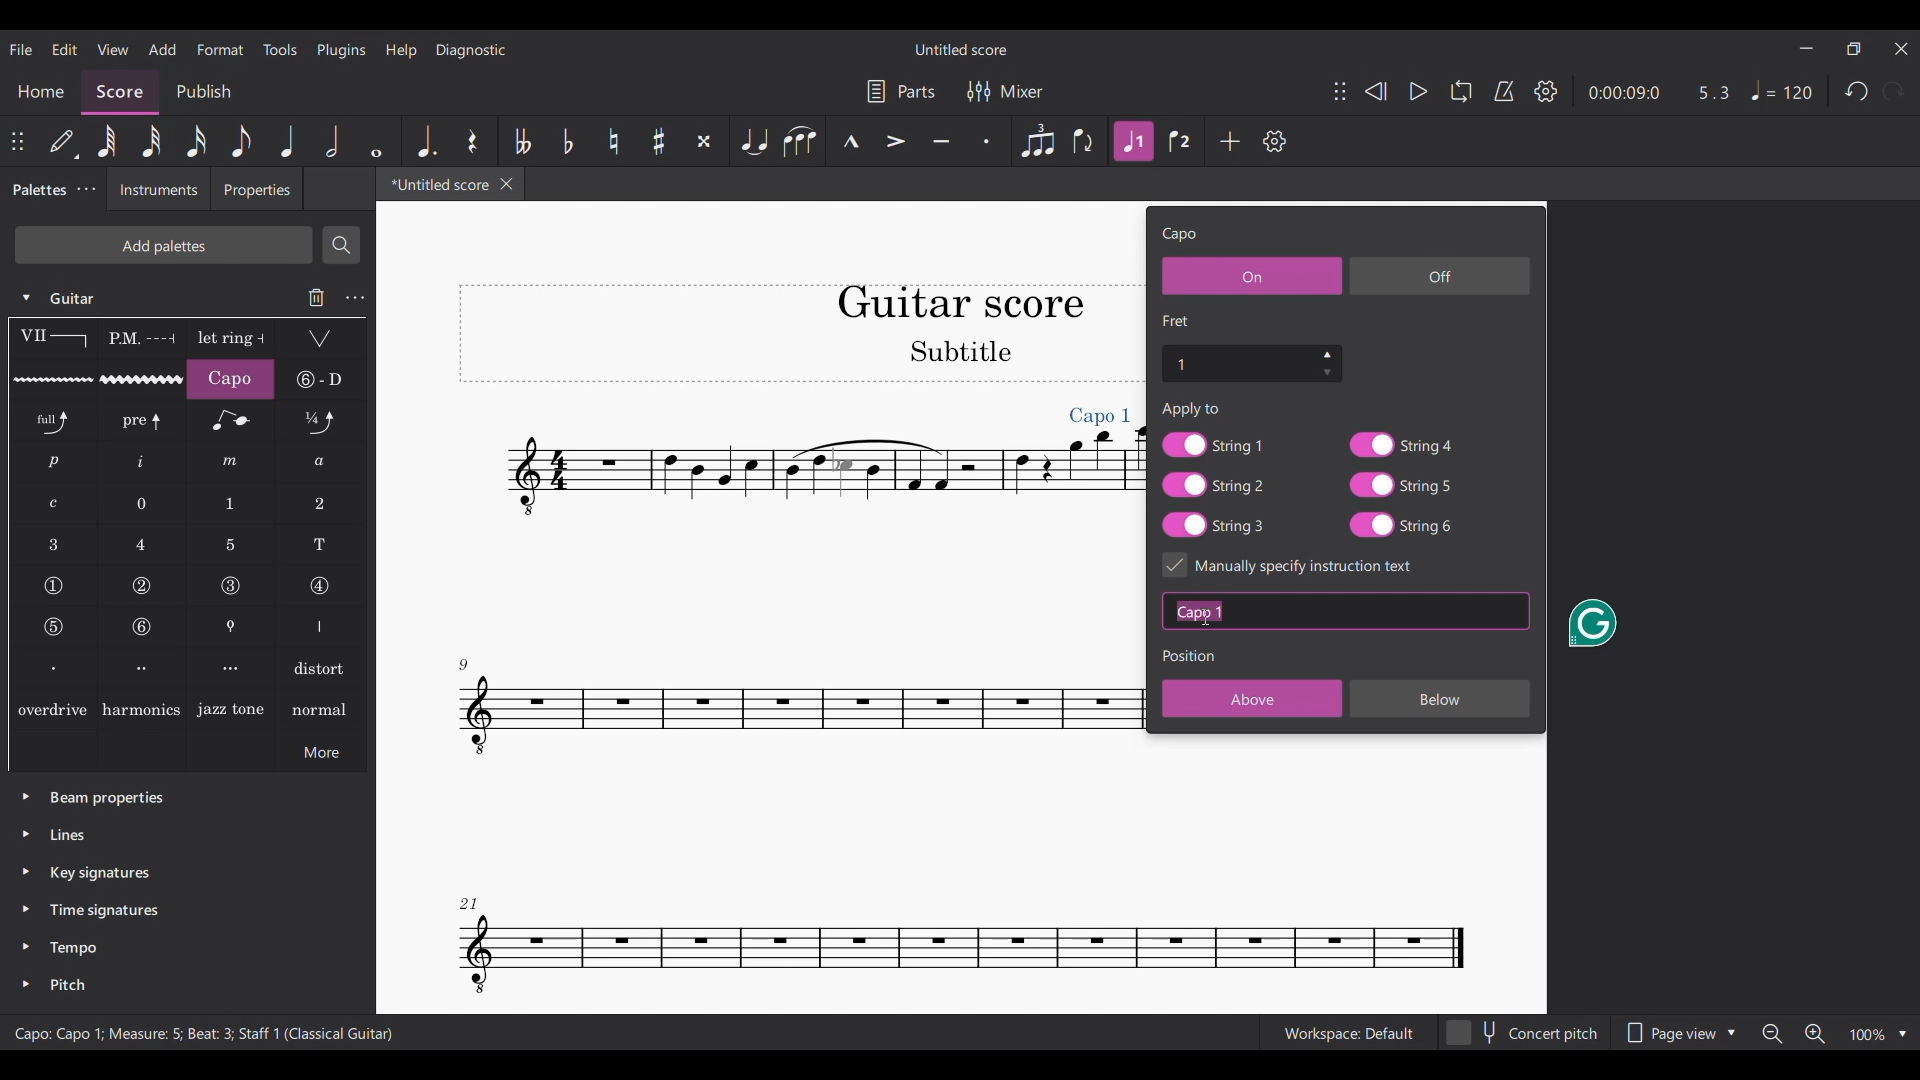 This screenshot has width=1920, height=1080. I want to click on Click to expand tempo palette, so click(25, 945).